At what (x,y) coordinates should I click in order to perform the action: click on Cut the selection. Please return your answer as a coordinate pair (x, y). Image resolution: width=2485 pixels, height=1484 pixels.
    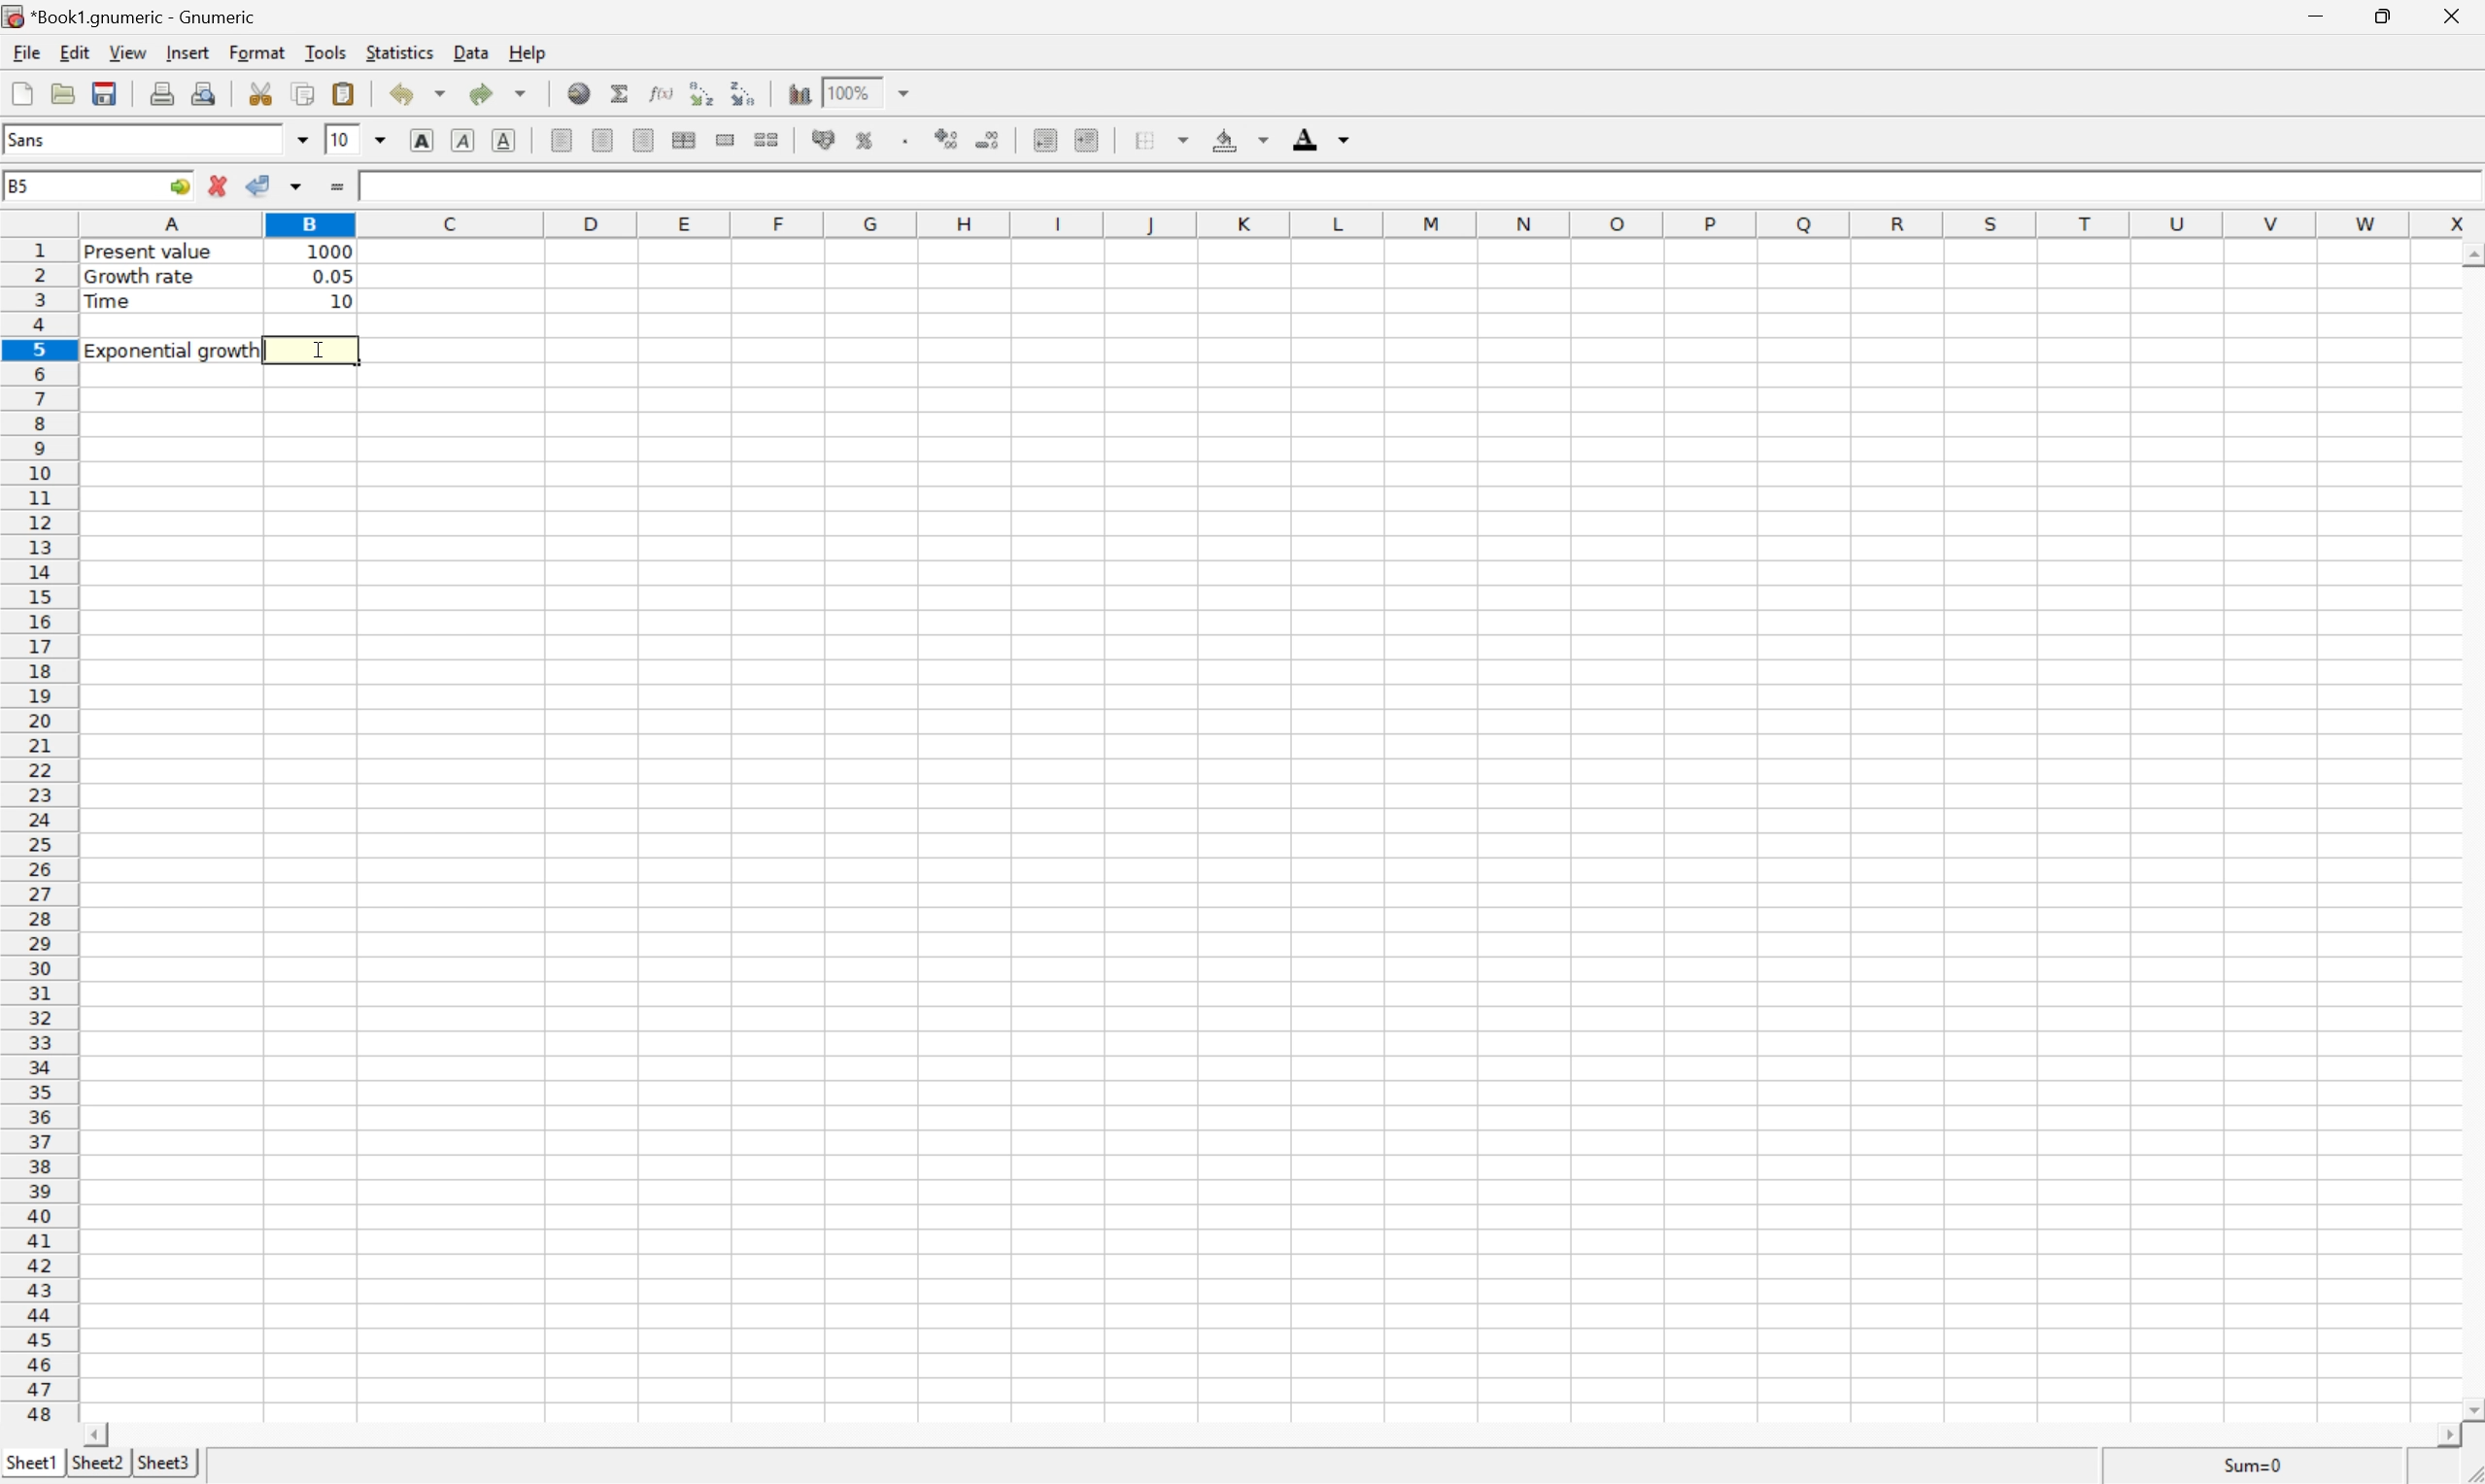
    Looking at the image, I should click on (261, 92).